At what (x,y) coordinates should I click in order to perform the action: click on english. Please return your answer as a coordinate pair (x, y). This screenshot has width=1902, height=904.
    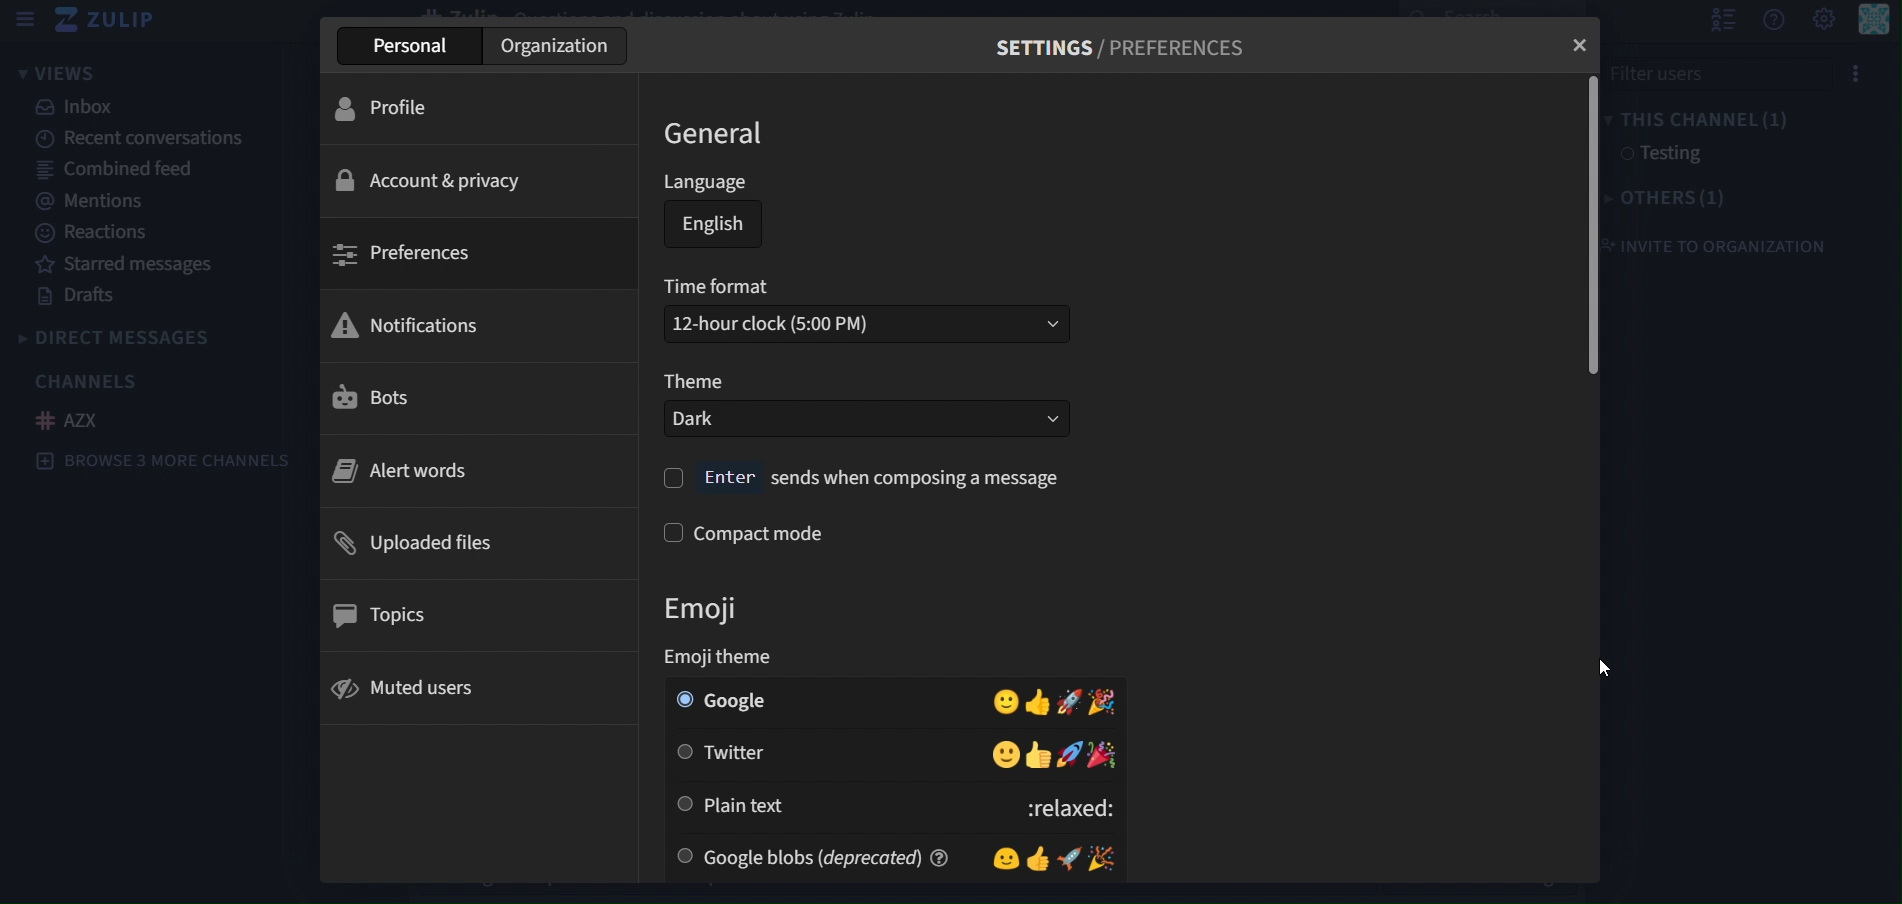
    Looking at the image, I should click on (713, 223).